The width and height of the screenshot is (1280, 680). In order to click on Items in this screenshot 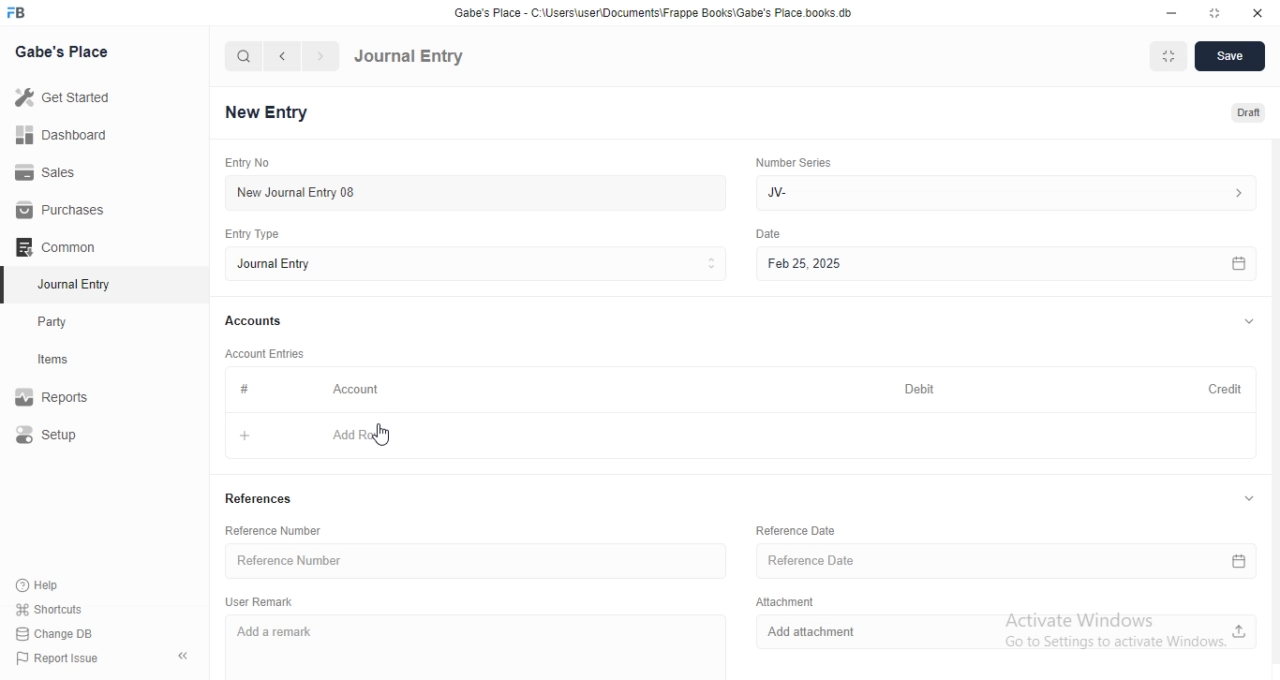, I will do `click(72, 361)`.